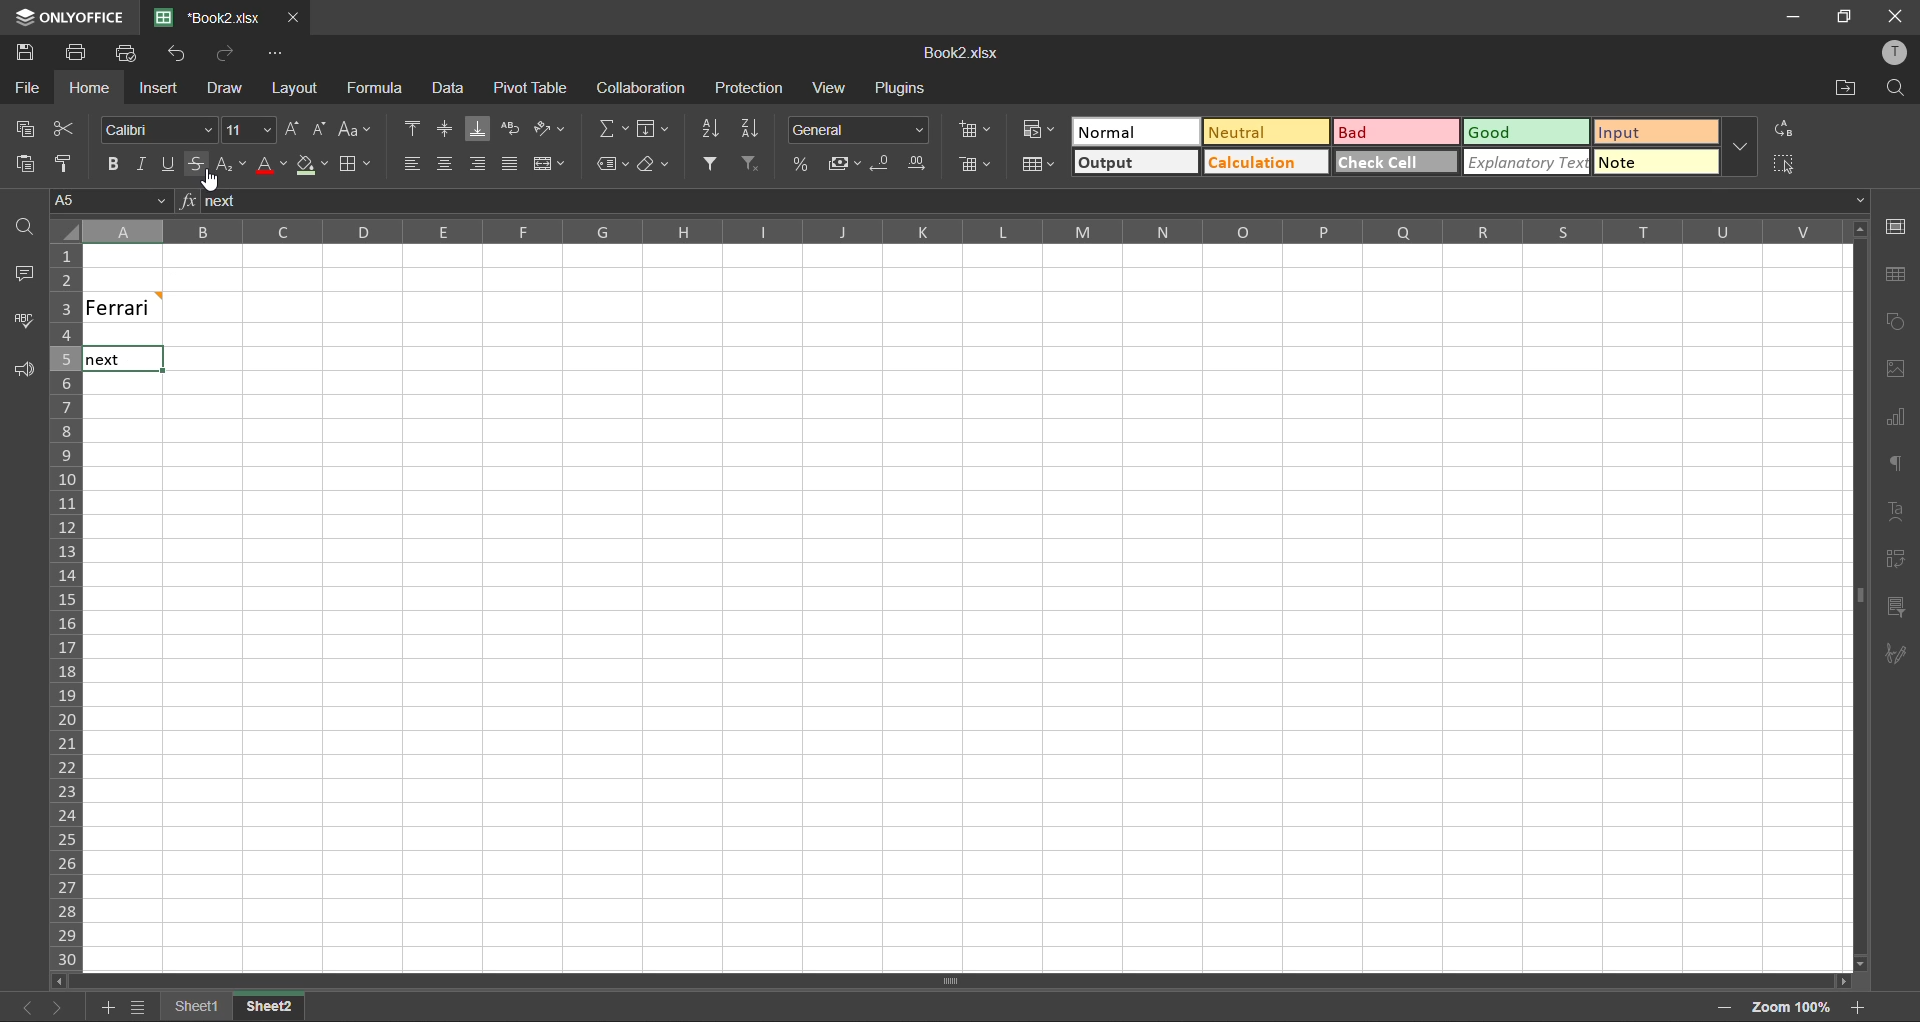 This screenshot has height=1022, width=1920. What do you see at coordinates (22, 274) in the screenshot?
I see `comments` at bounding box center [22, 274].